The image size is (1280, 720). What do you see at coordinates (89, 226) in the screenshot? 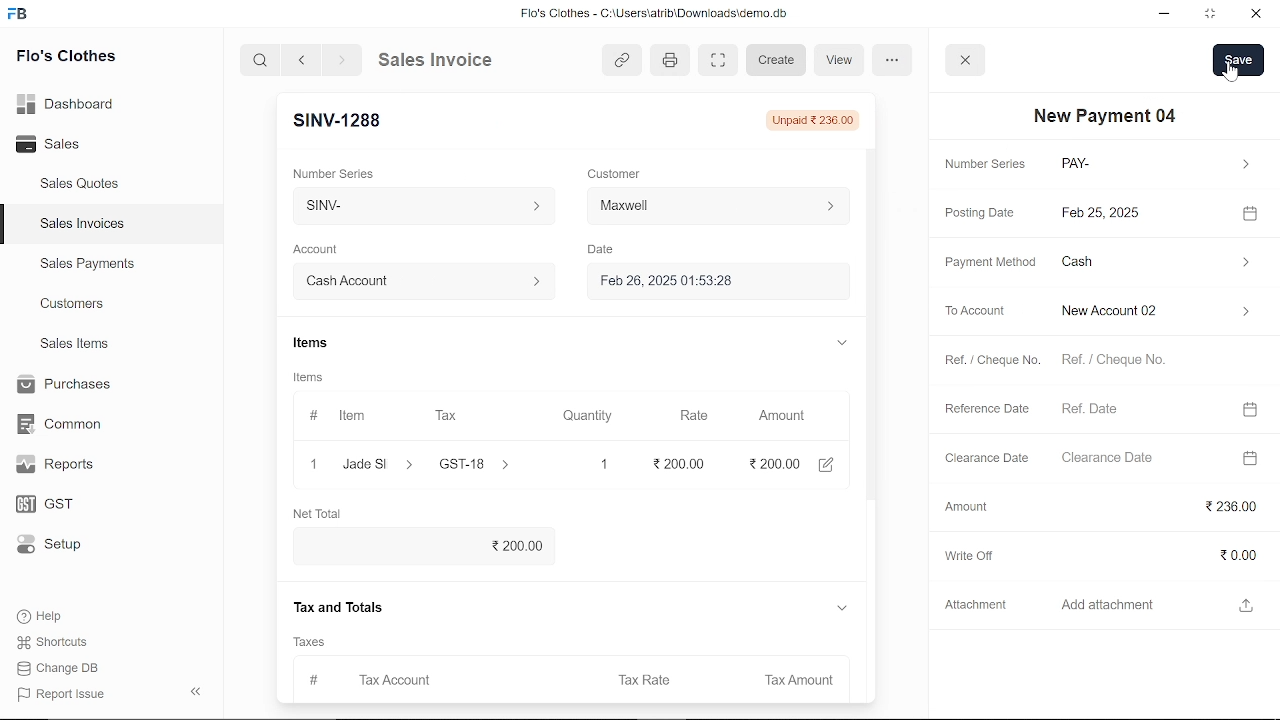
I see `Sales Invoices` at bounding box center [89, 226].